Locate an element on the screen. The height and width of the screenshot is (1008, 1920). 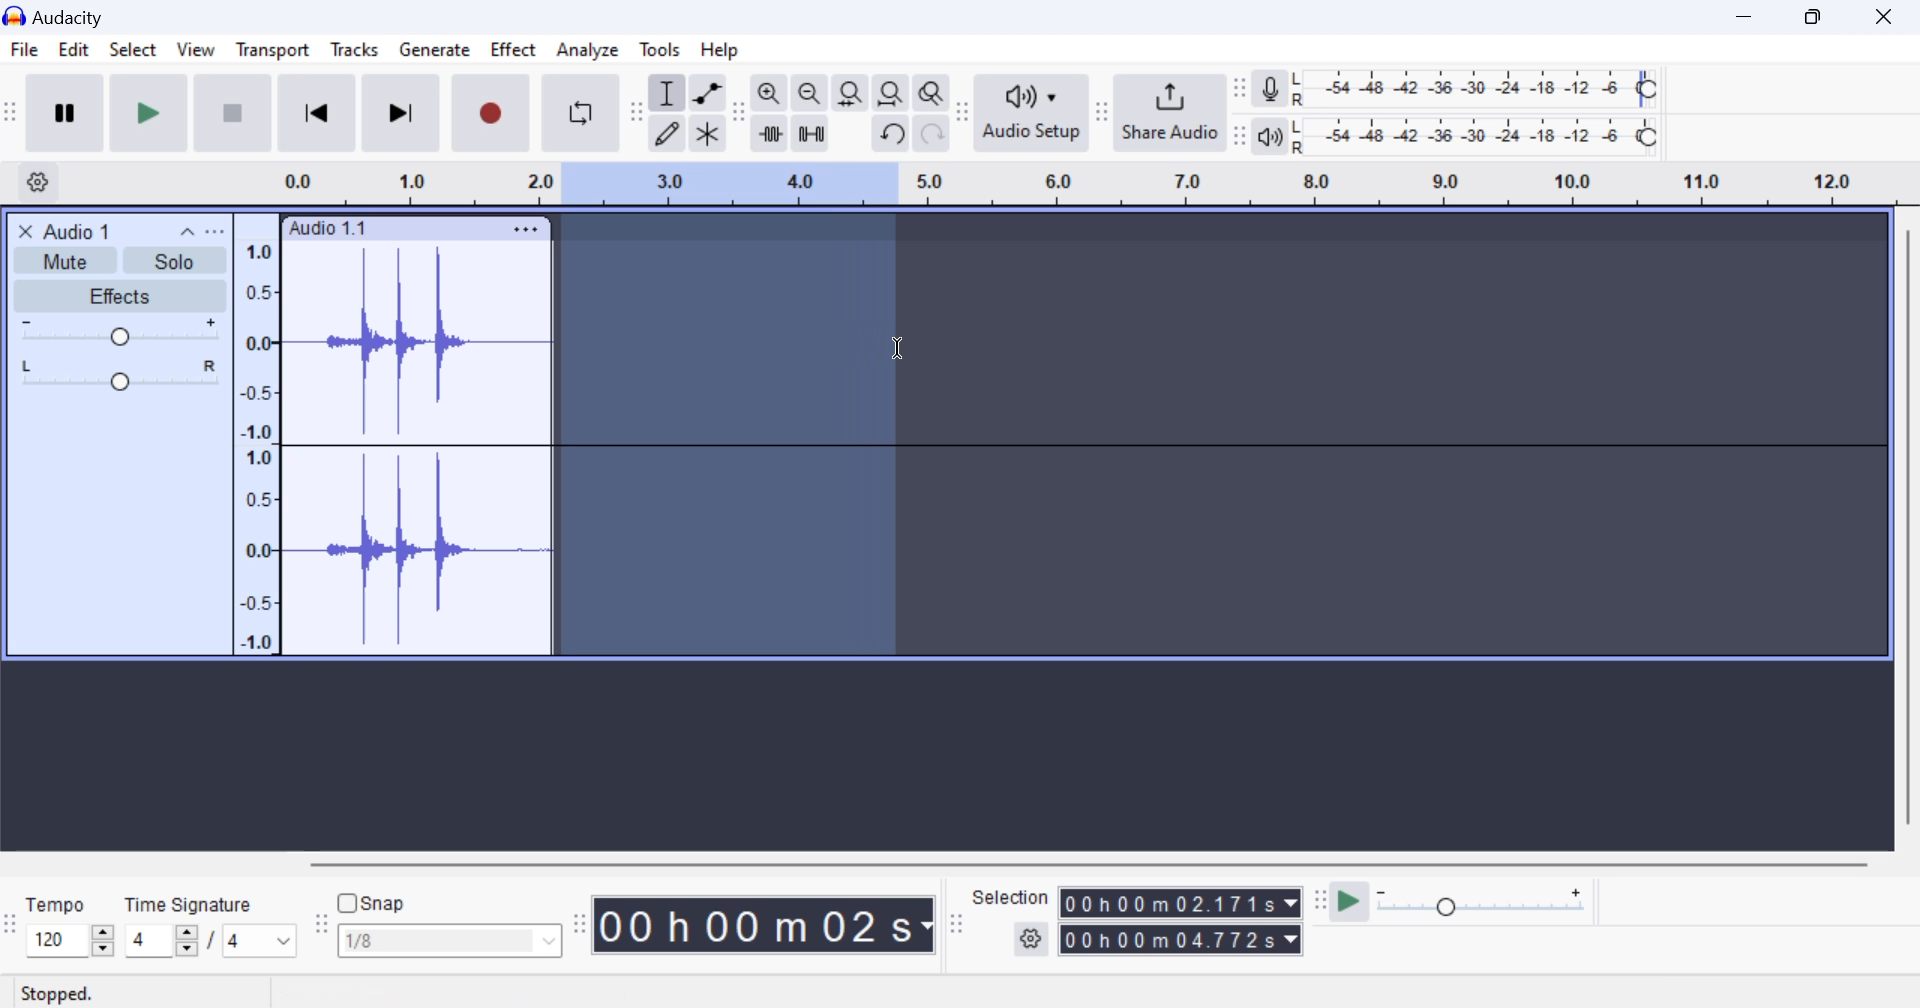
View is located at coordinates (194, 54).